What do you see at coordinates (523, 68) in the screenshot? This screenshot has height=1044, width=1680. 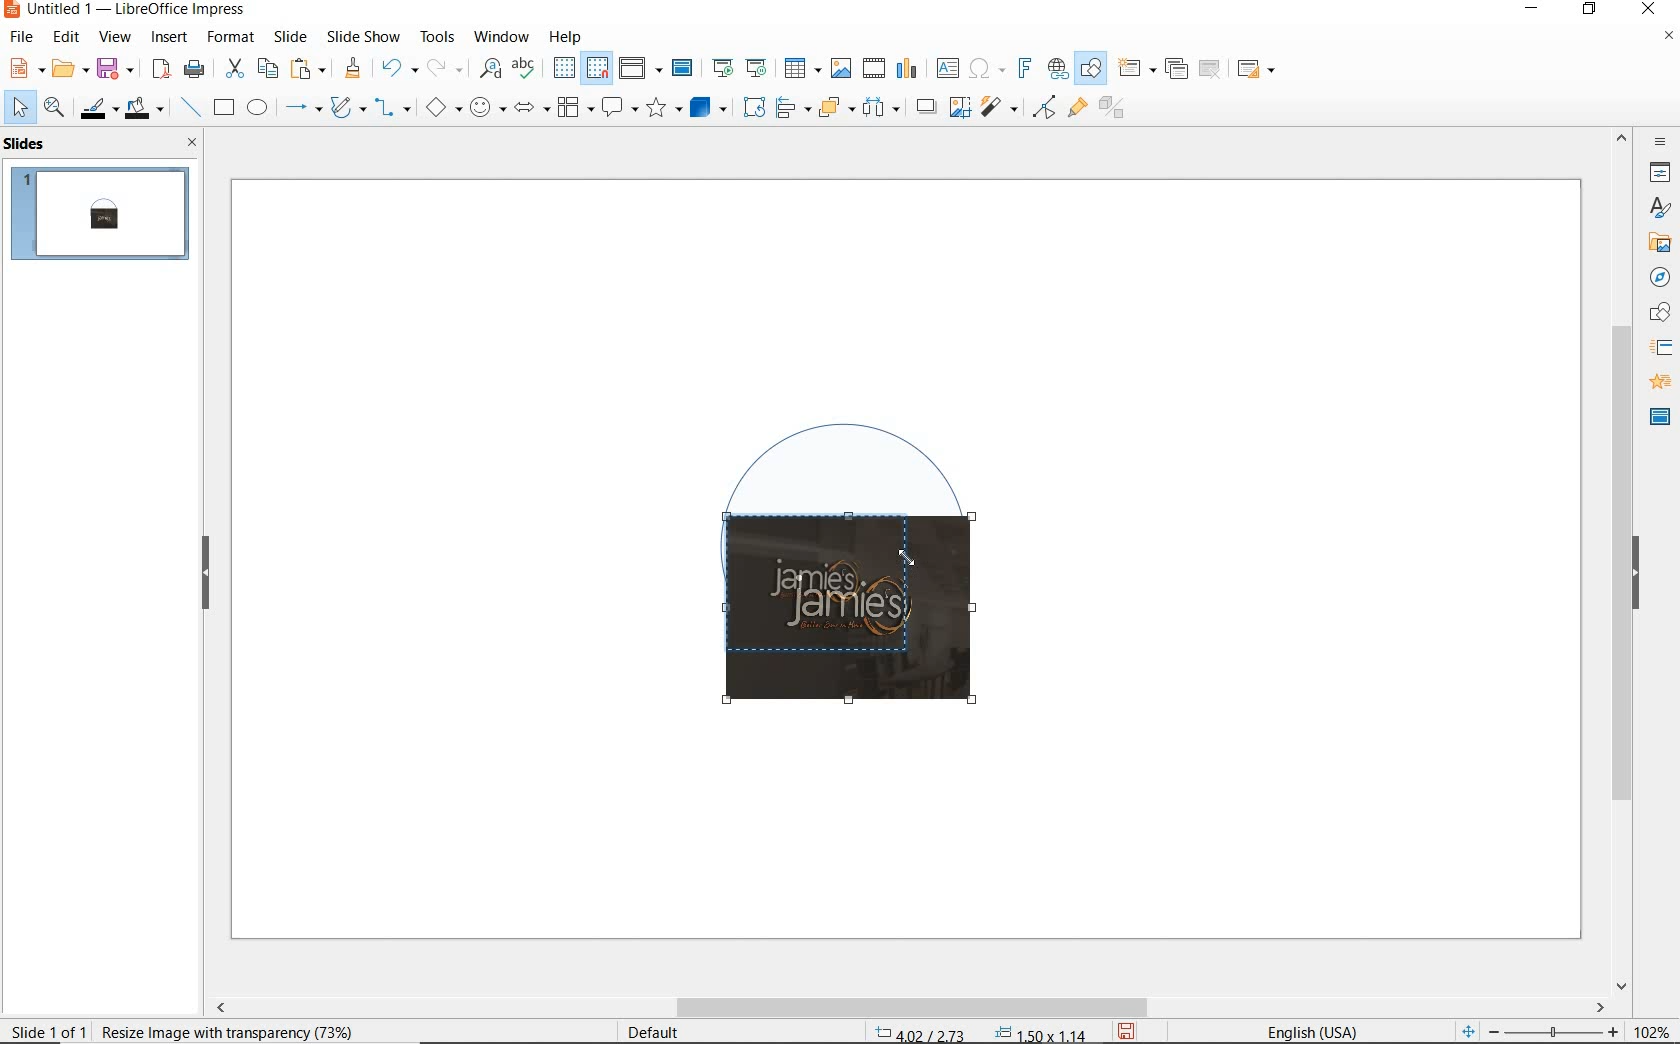 I see `spelling` at bounding box center [523, 68].